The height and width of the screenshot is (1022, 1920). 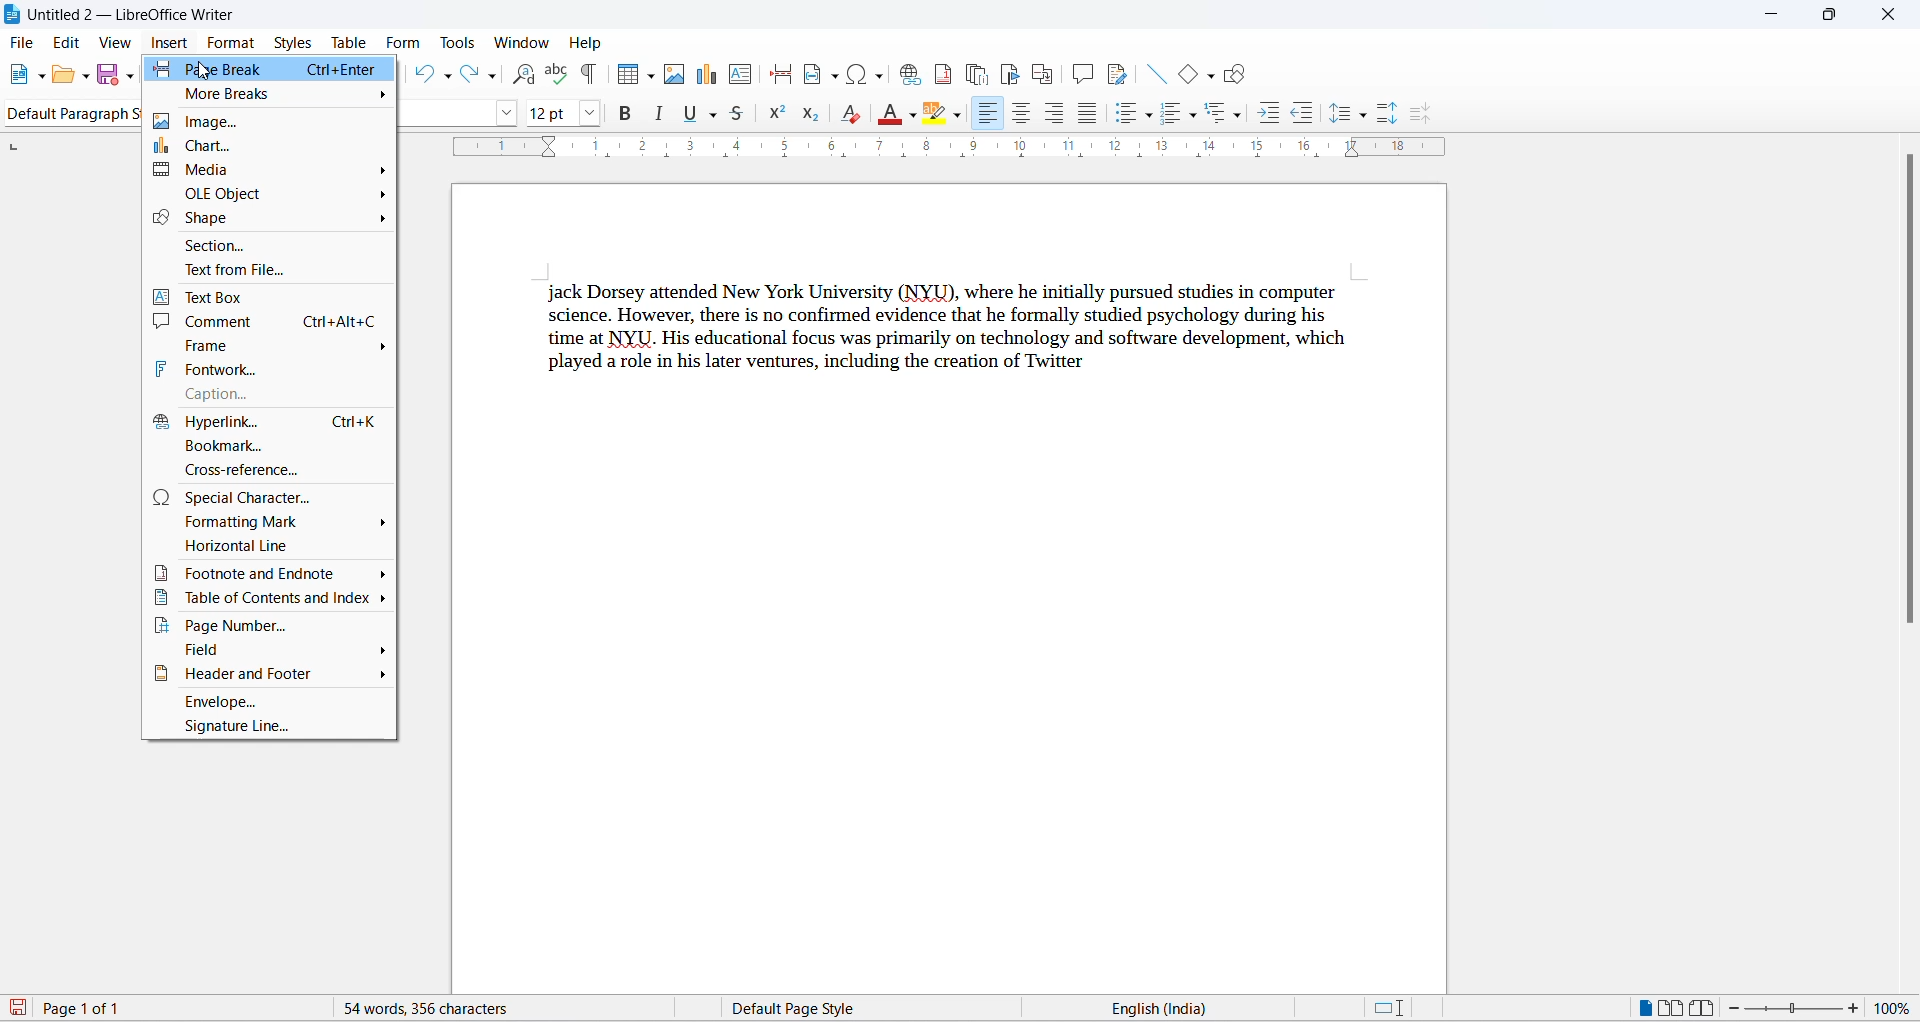 I want to click on envelope, so click(x=271, y=703).